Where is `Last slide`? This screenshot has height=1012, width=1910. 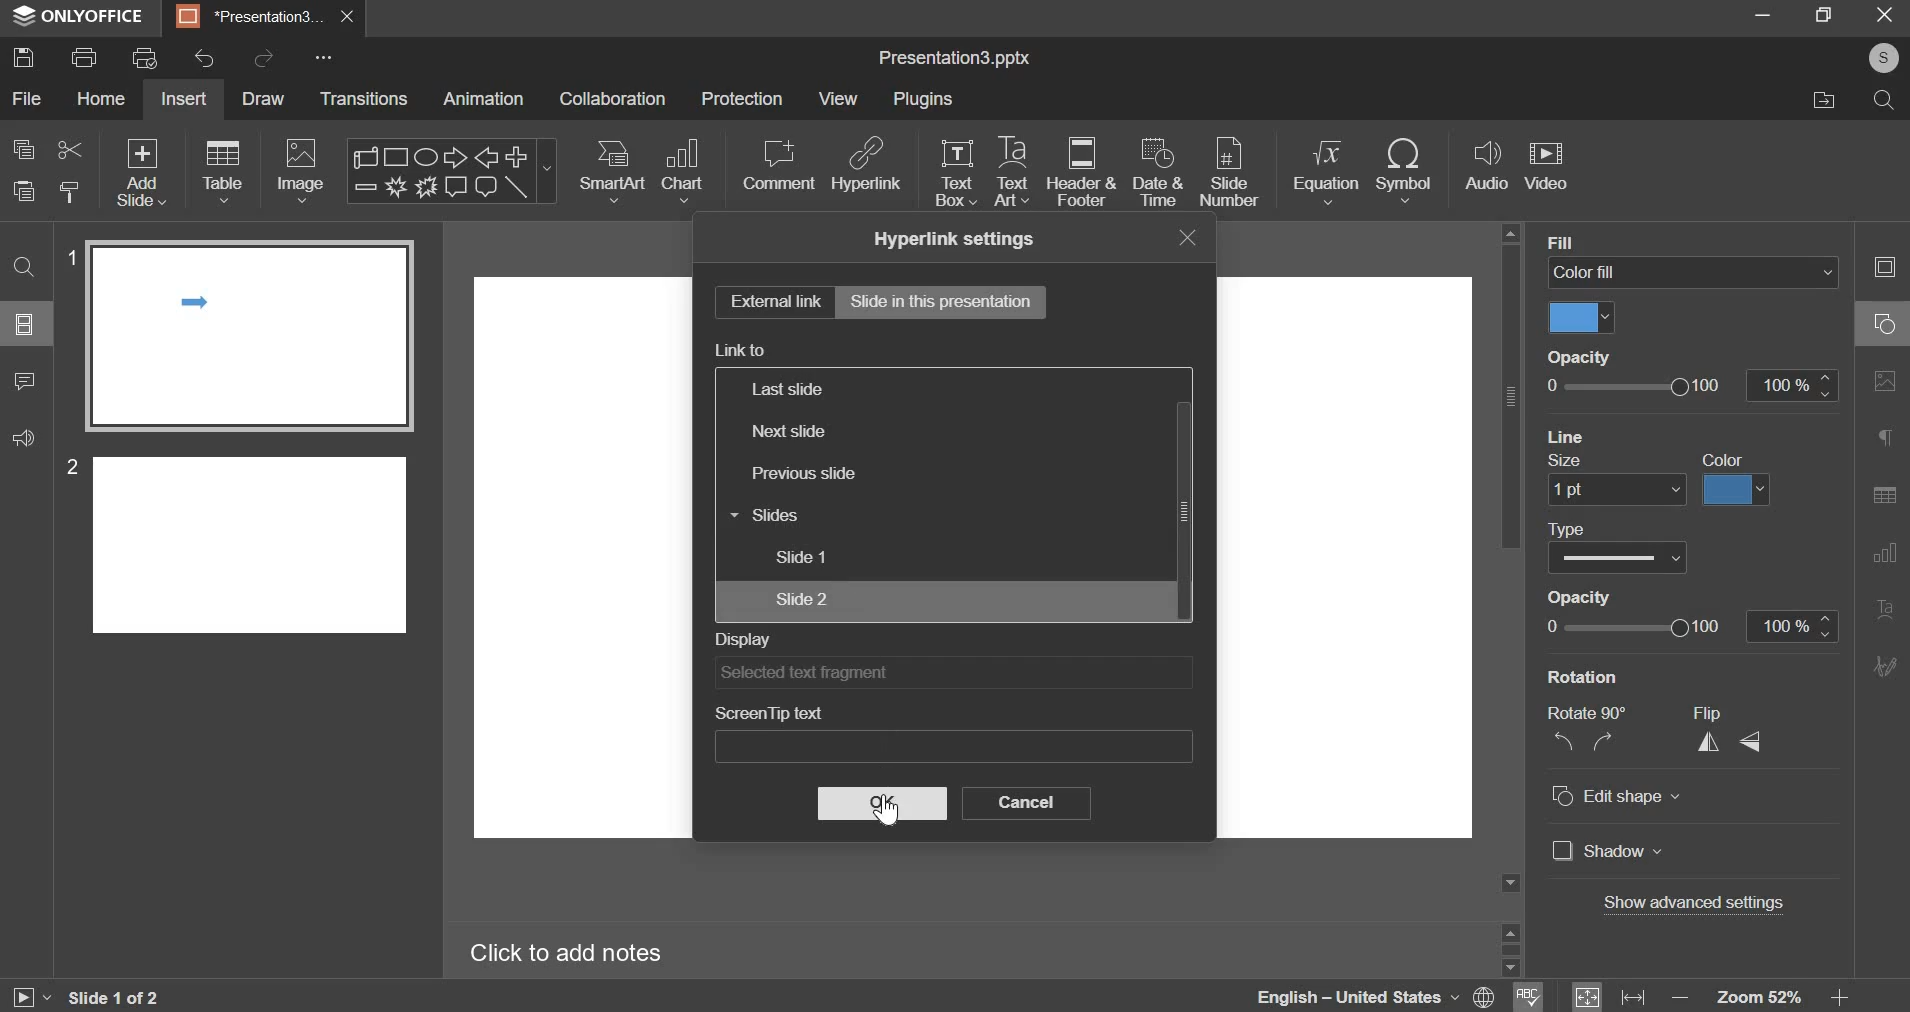 Last slide is located at coordinates (891, 388).